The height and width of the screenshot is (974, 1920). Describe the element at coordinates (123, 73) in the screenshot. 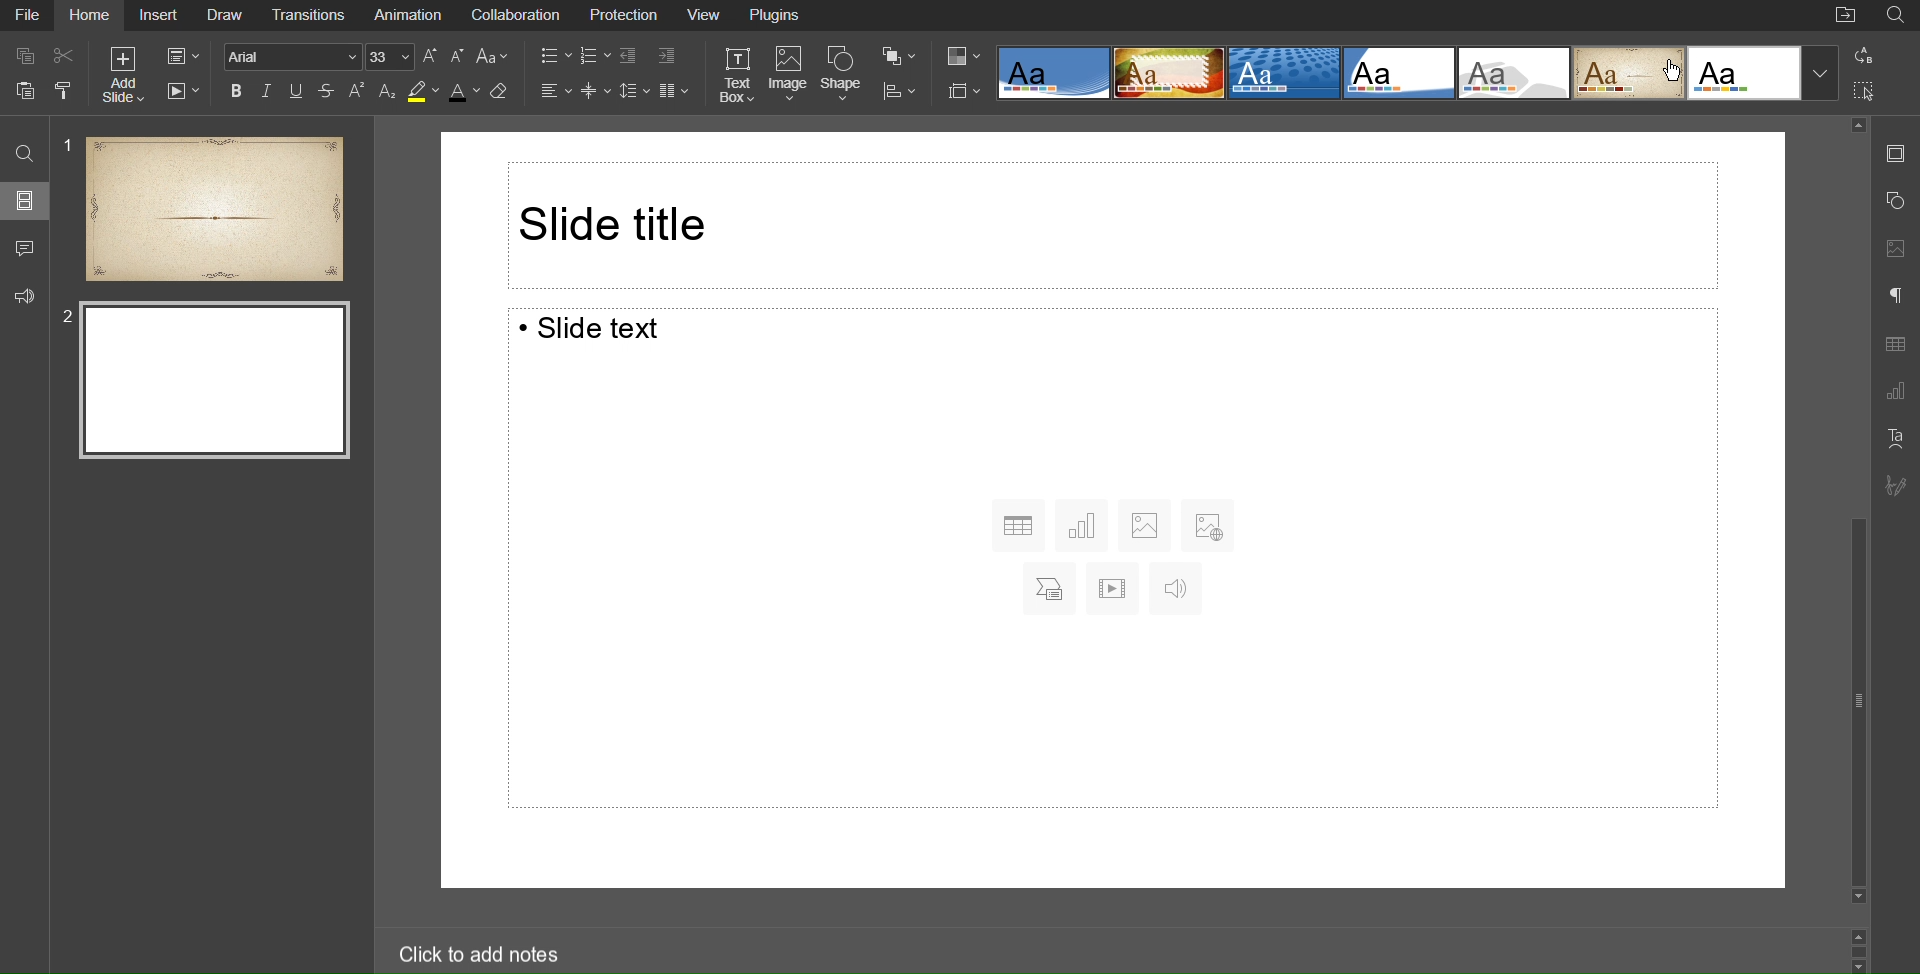

I see `Add Slide` at that location.